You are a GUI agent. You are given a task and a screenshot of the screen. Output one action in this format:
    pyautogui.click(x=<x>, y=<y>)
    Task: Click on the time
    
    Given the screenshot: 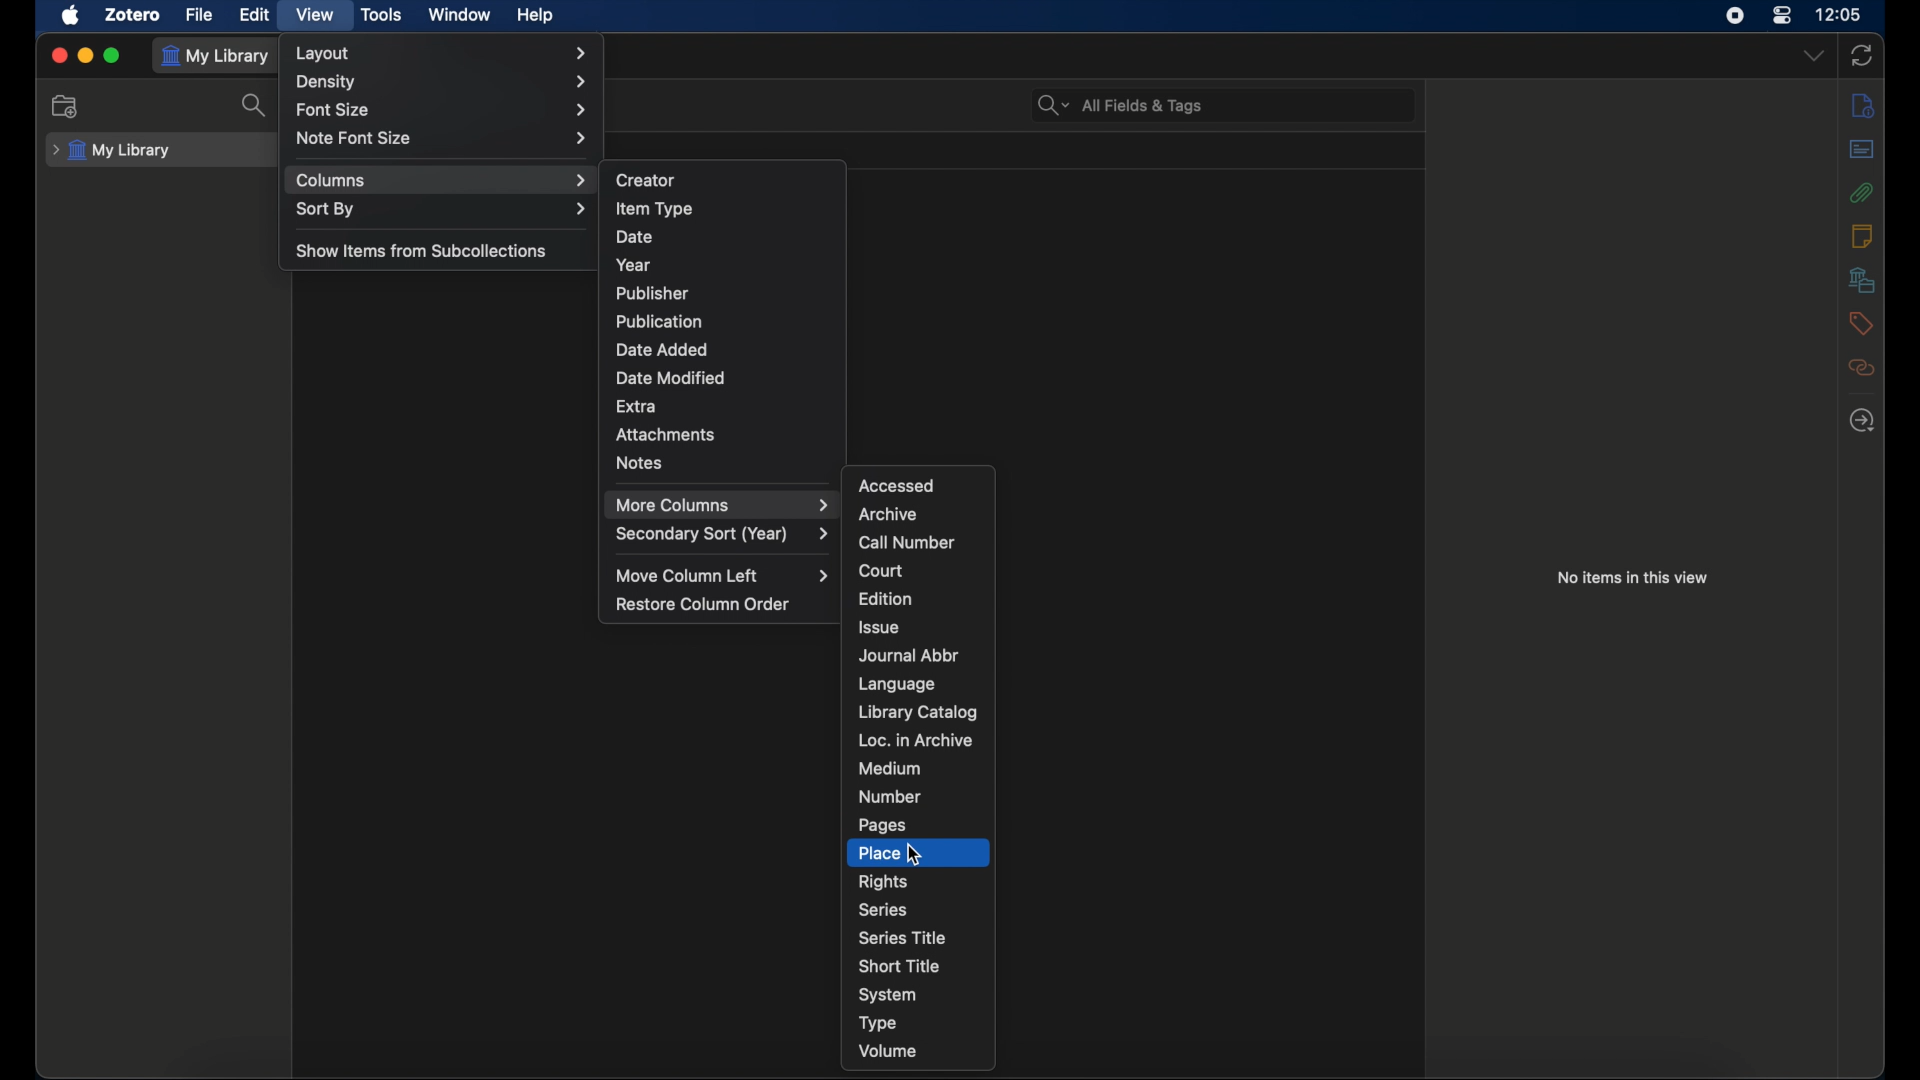 What is the action you would take?
    pyautogui.click(x=1842, y=13)
    